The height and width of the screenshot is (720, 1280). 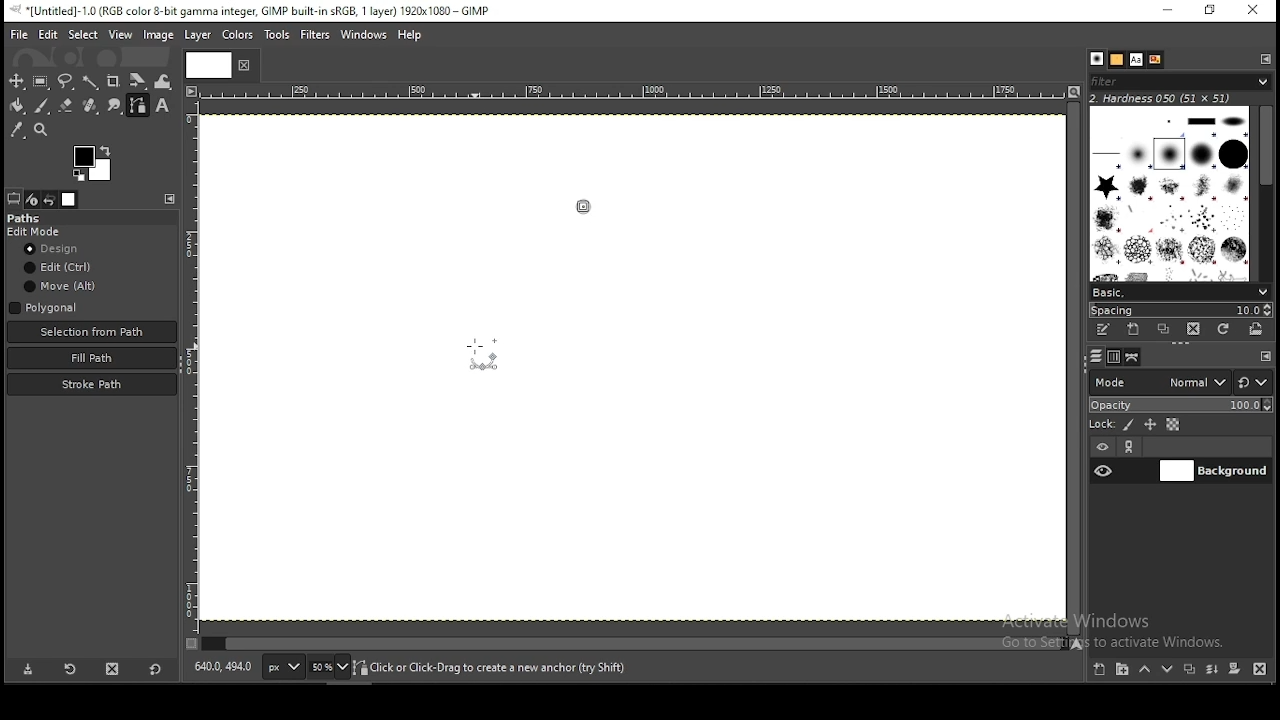 I want to click on delete this brush, so click(x=1194, y=329).